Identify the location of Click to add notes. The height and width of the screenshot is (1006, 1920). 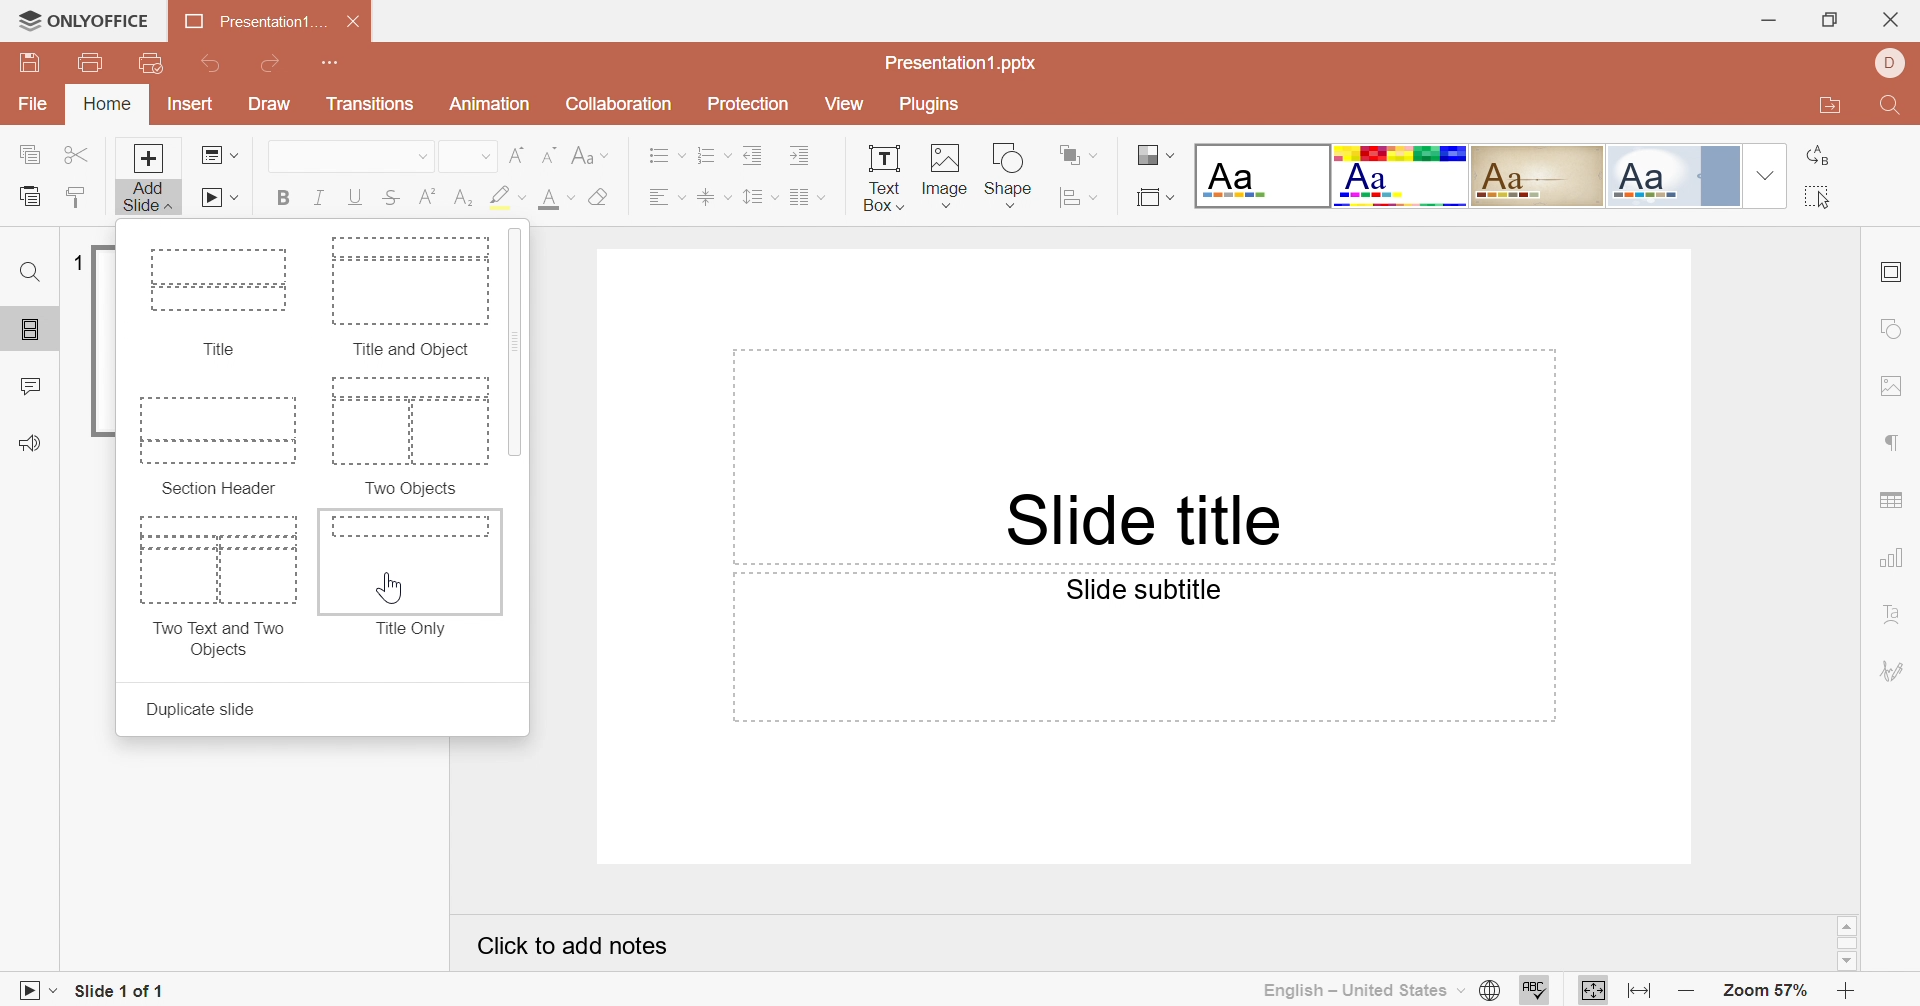
(574, 946).